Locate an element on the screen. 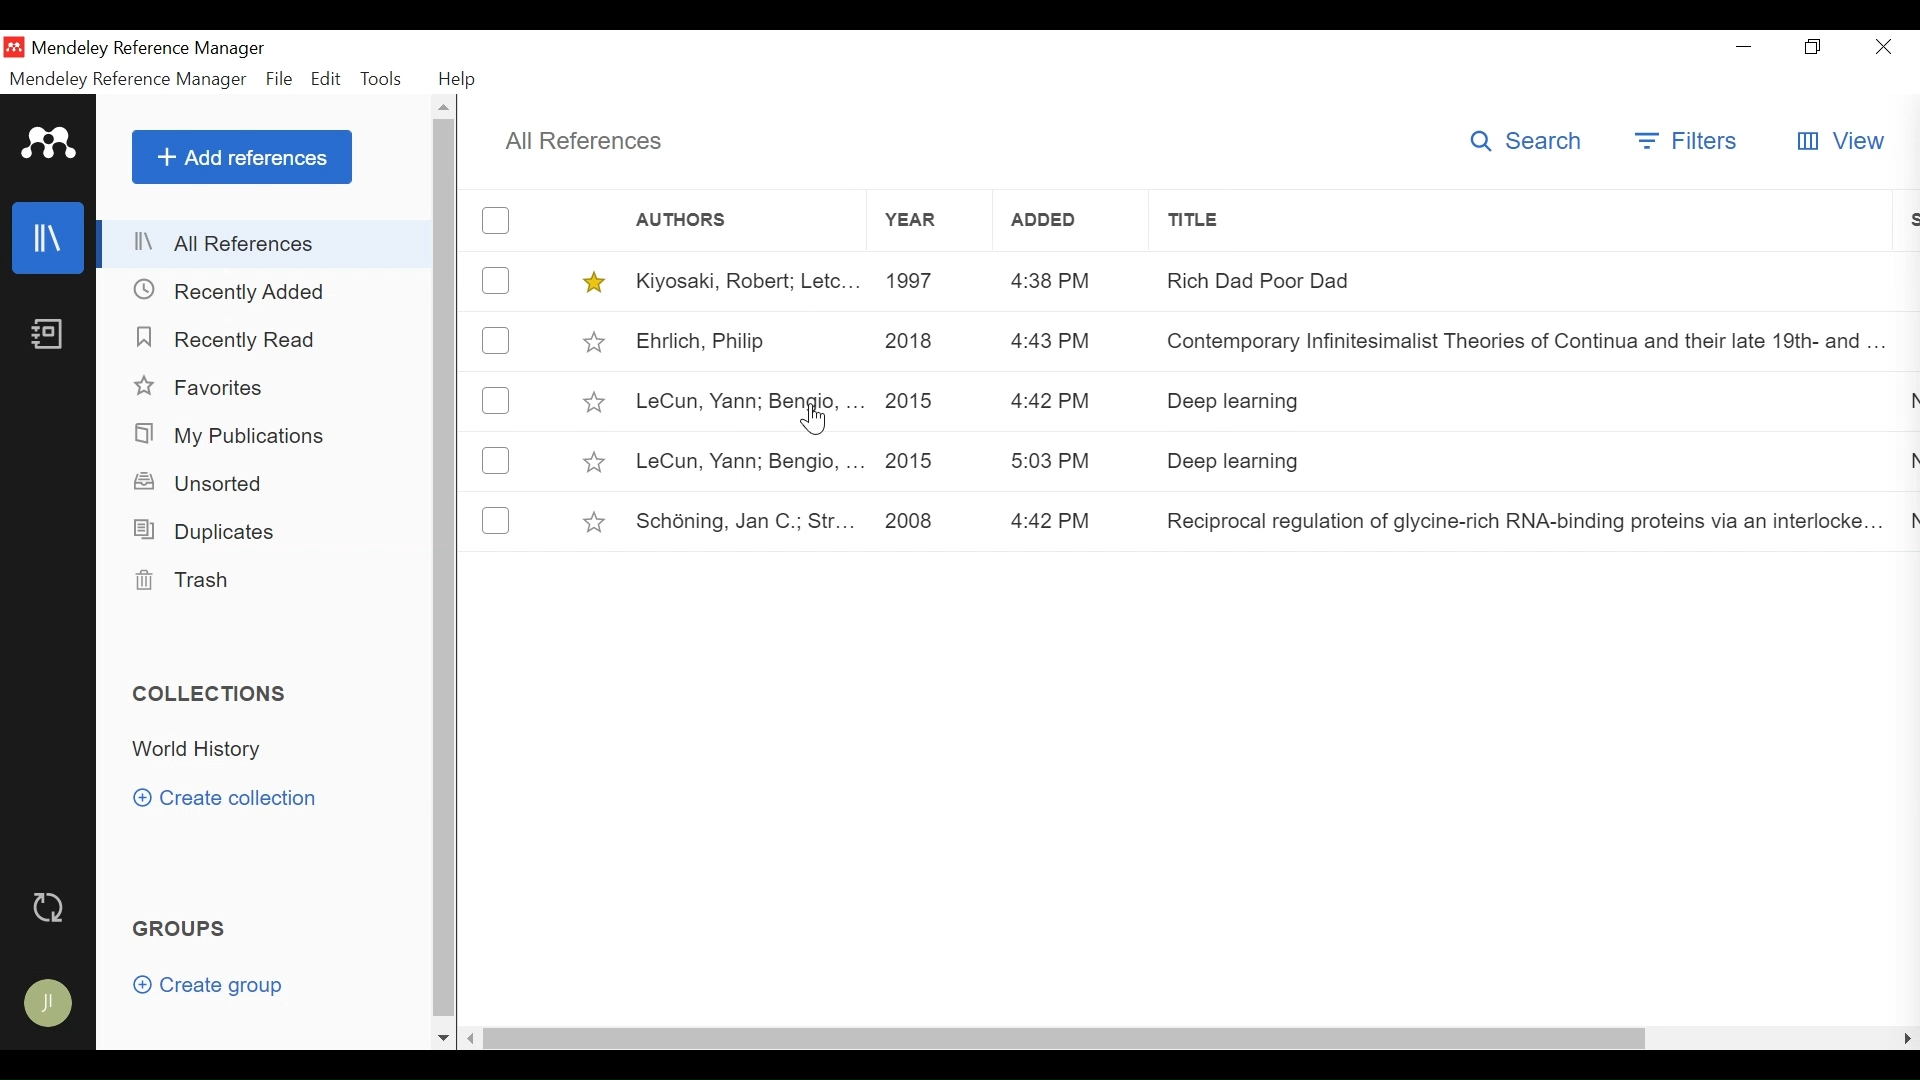 This screenshot has width=1920, height=1080. 4:38 PM is located at coordinates (1052, 282).